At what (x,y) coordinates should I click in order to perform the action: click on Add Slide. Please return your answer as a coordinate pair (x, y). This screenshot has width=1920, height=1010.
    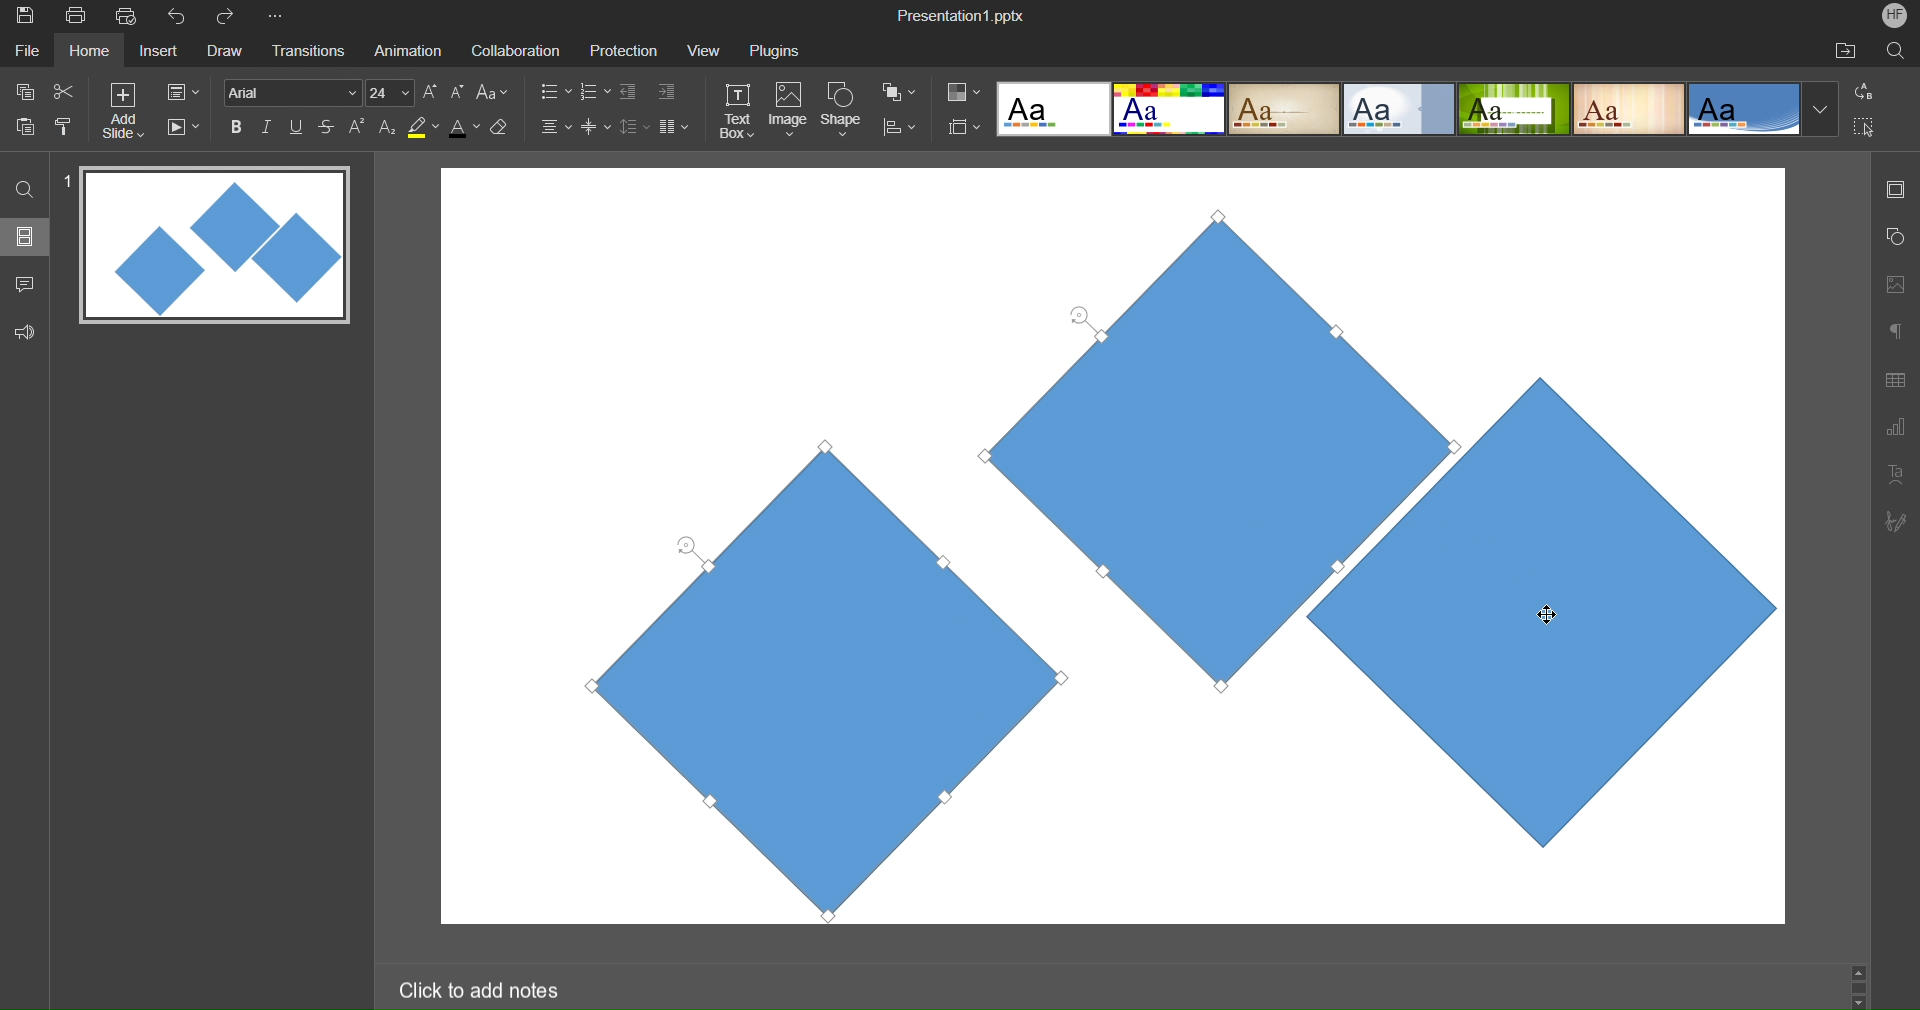
    Looking at the image, I should click on (123, 111).